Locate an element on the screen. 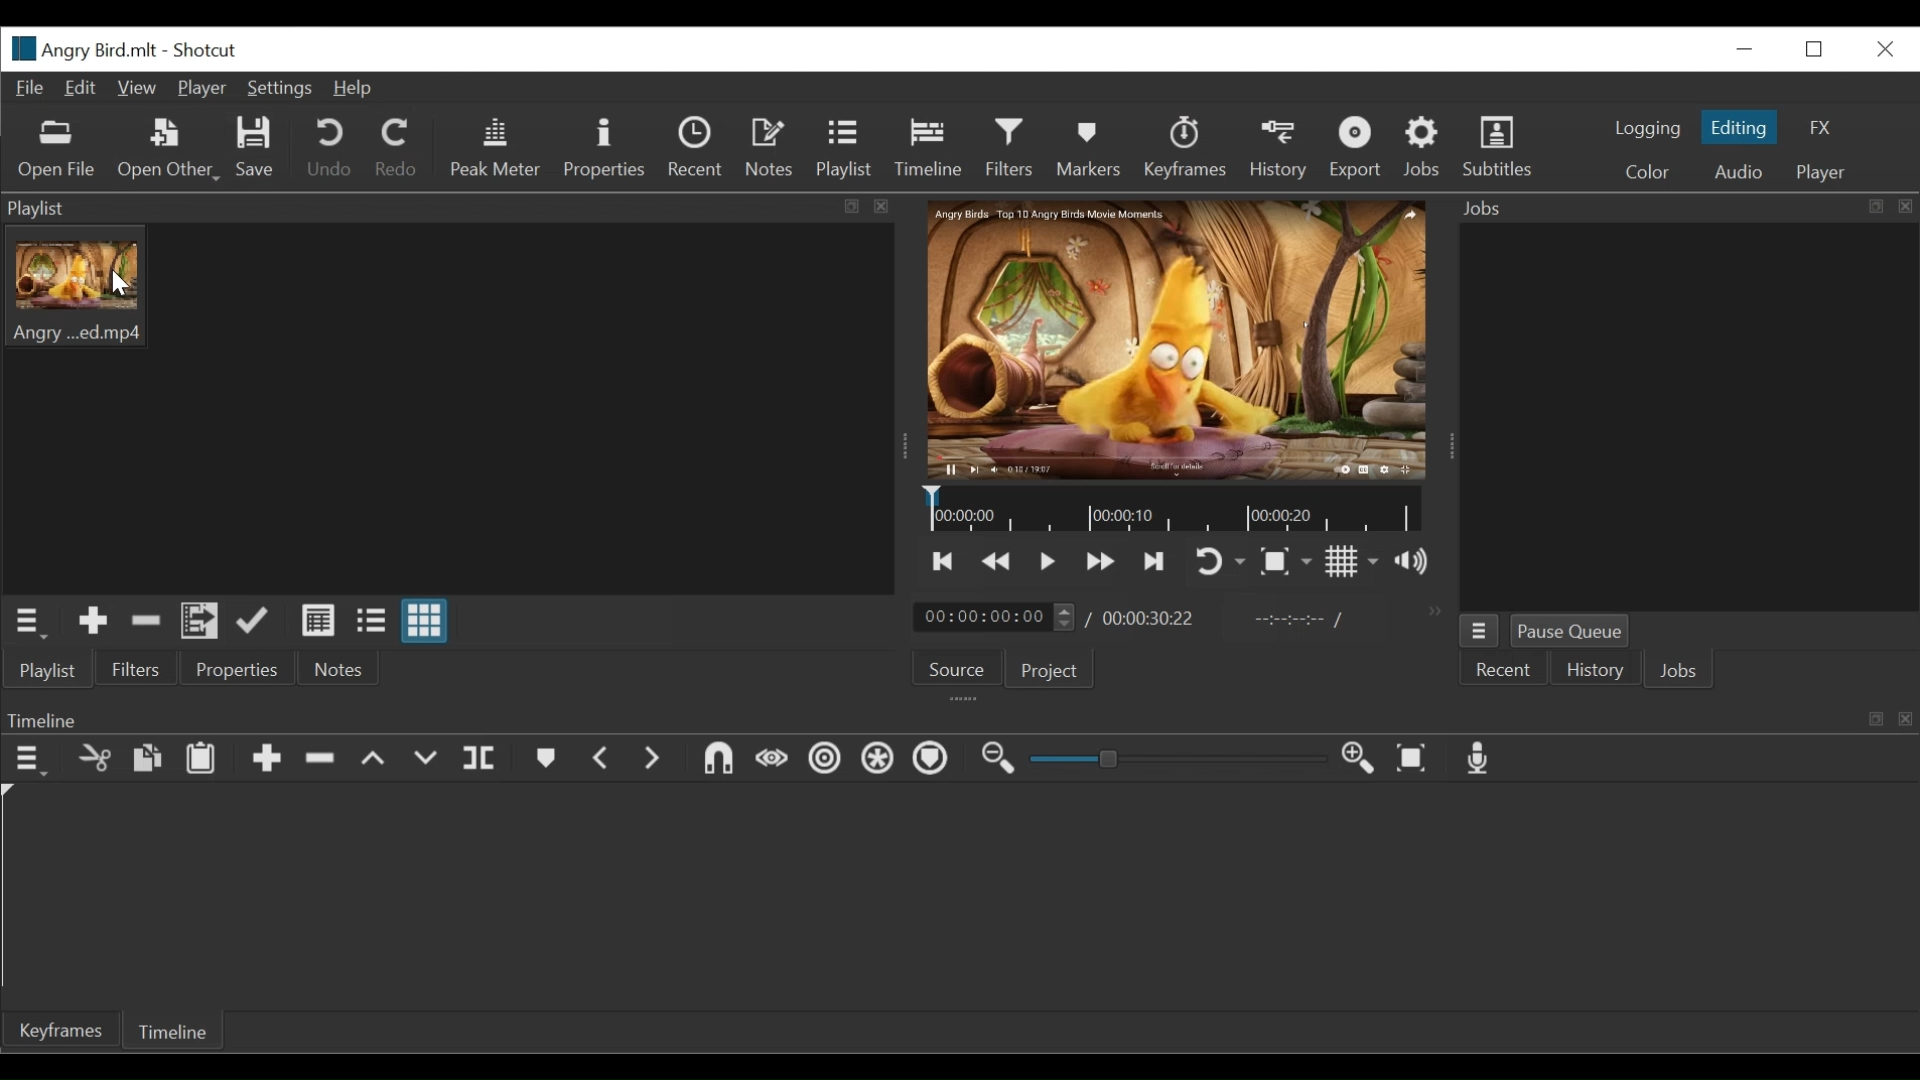 Image resolution: width=1920 pixels, height=1080 pixels. Markers is located at coordinates (1085, 147).